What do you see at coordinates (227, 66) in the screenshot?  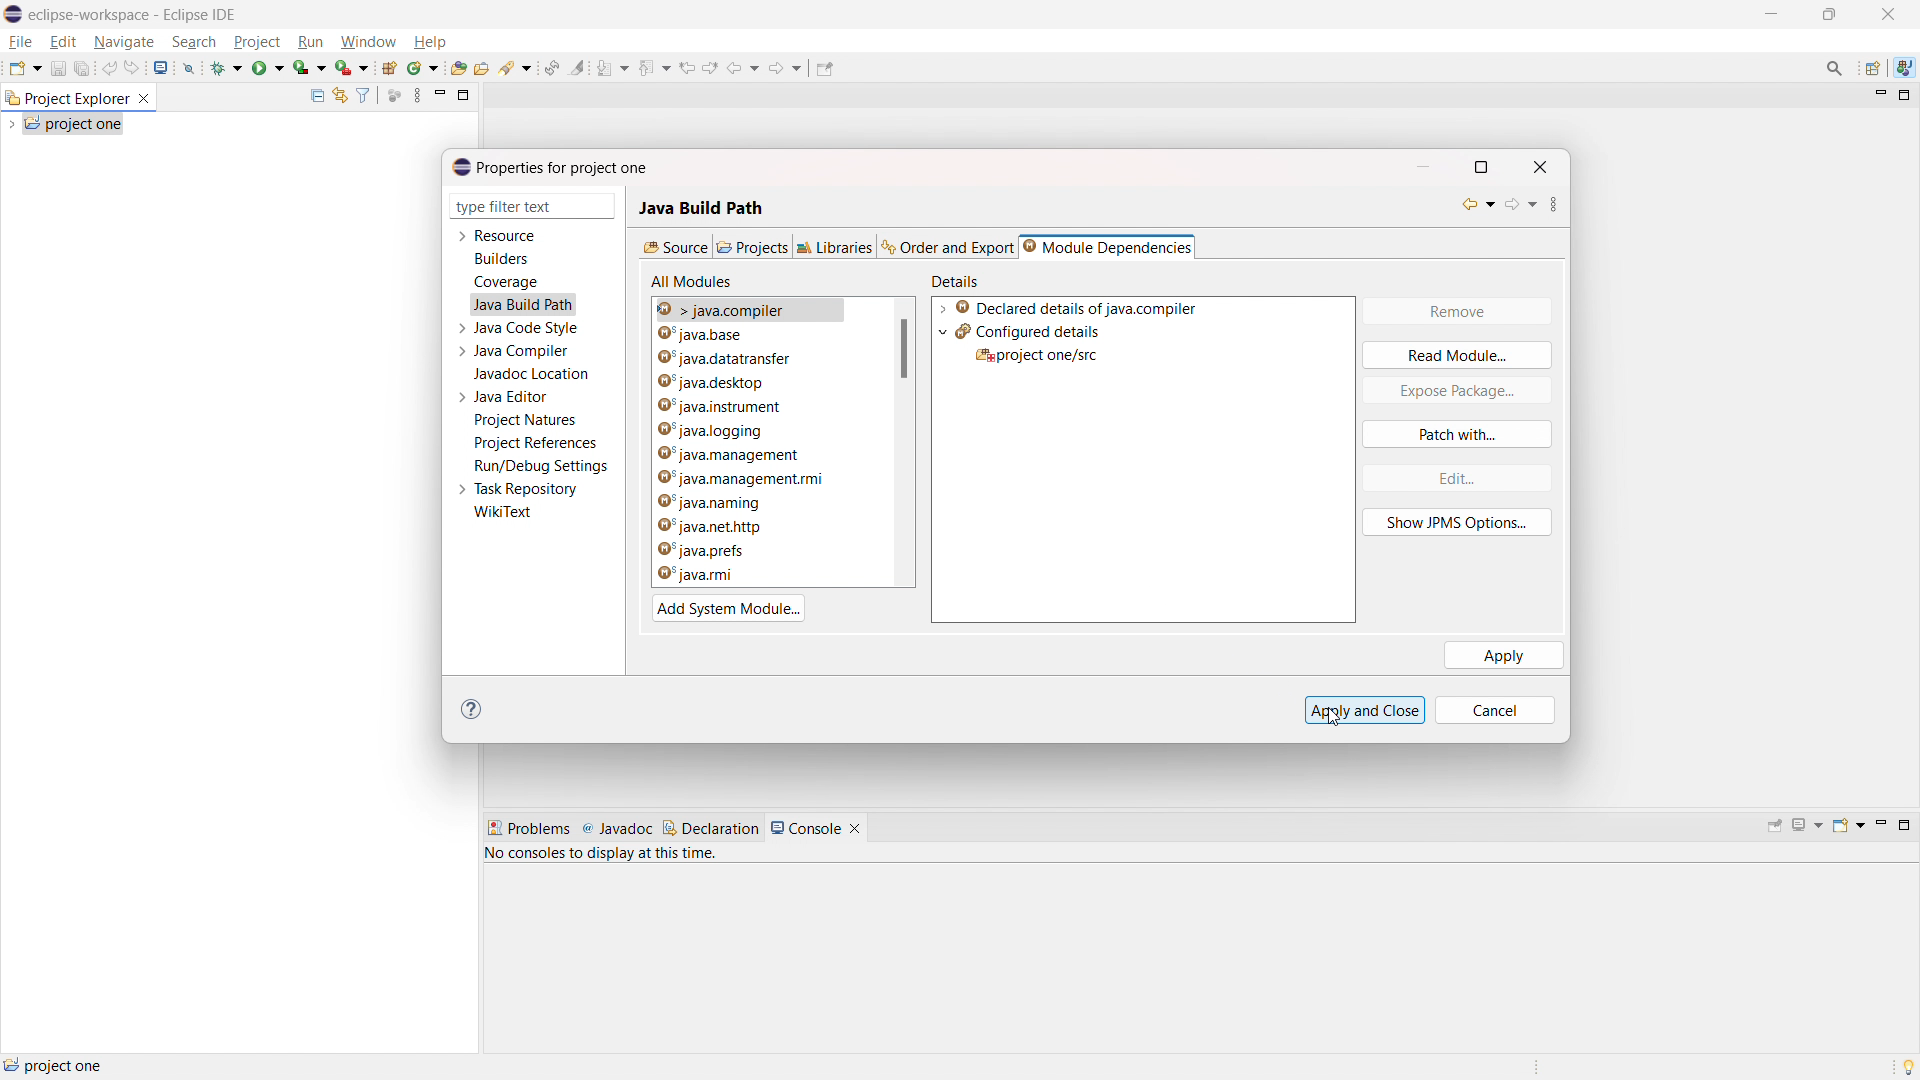 I see `debug` at bounding box center [227, 66].